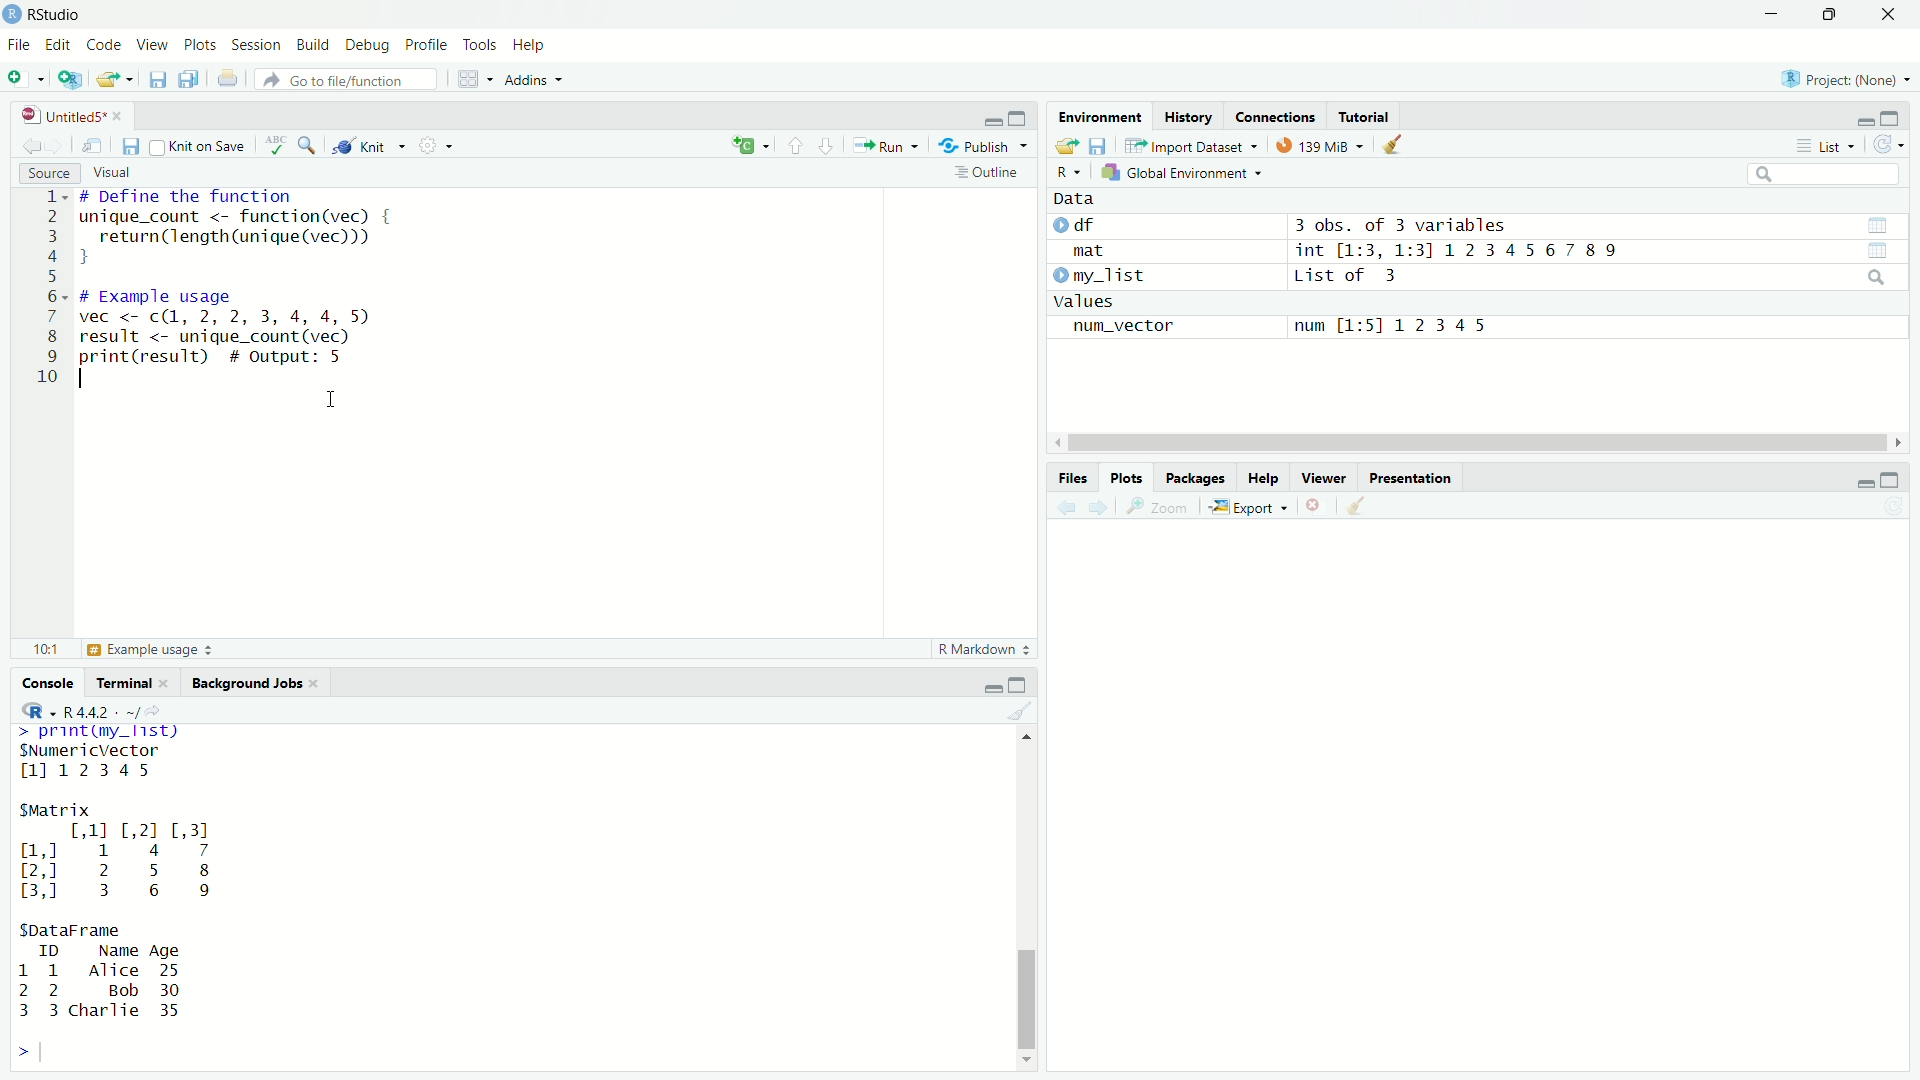  What do you see at coordinates (313, 147) in the screenshot?
I see `find and replace` at bounding box center [313, 147].